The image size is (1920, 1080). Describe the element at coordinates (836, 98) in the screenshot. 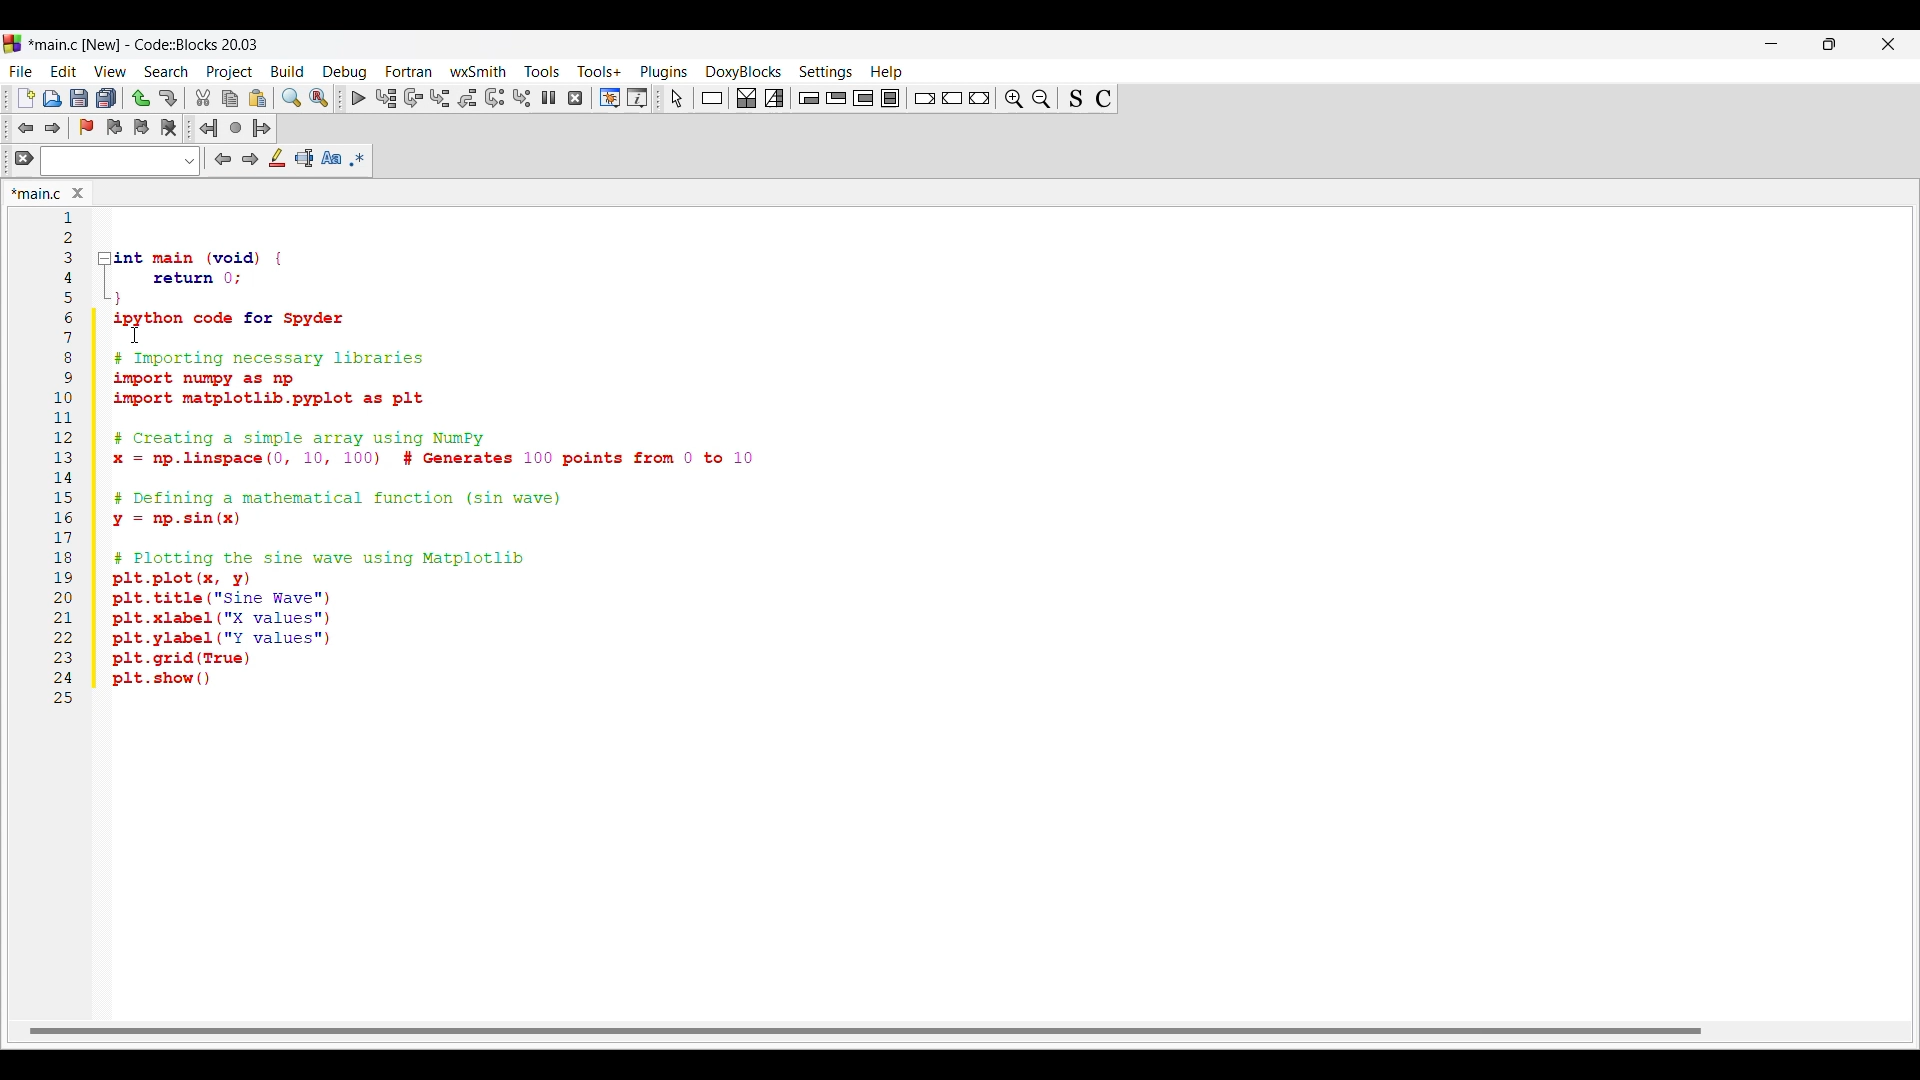

I see `Exit condition loop` at that location.